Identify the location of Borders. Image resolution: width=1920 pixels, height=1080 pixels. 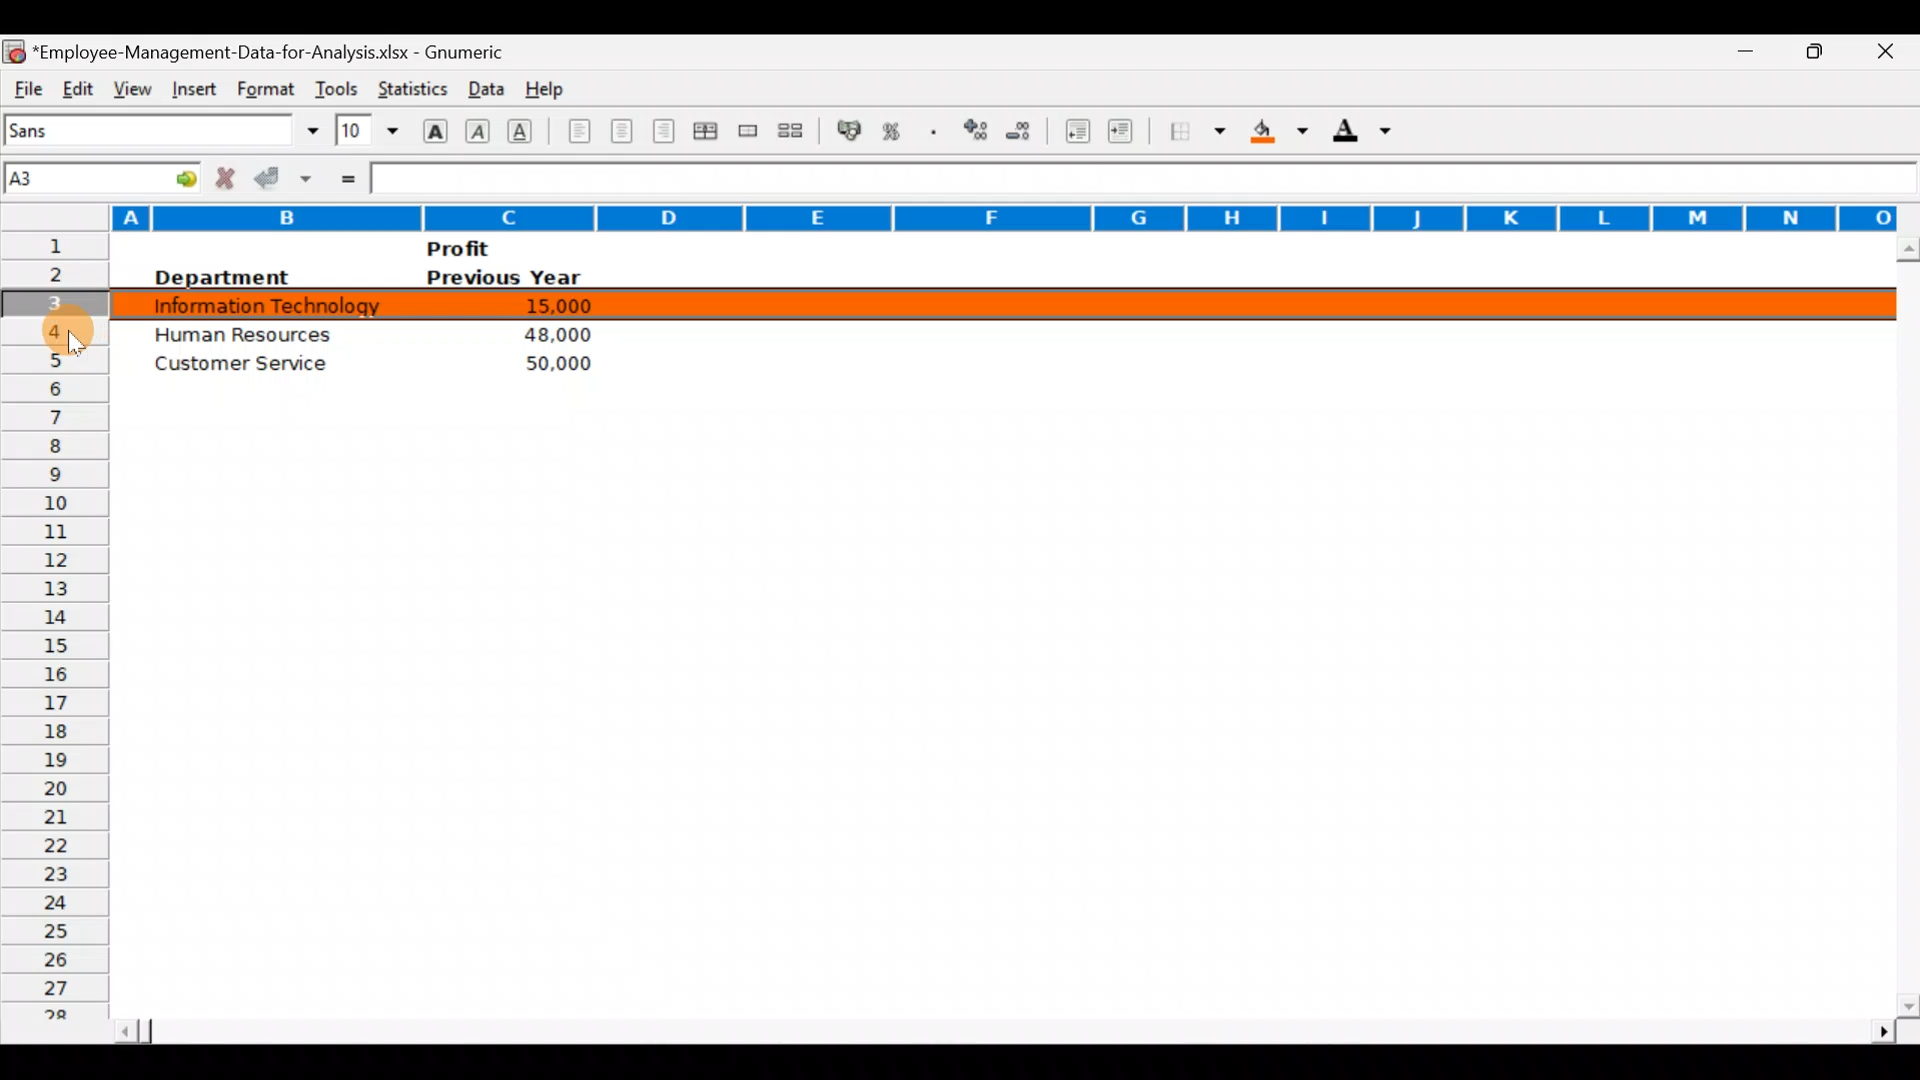
(1198, 131).